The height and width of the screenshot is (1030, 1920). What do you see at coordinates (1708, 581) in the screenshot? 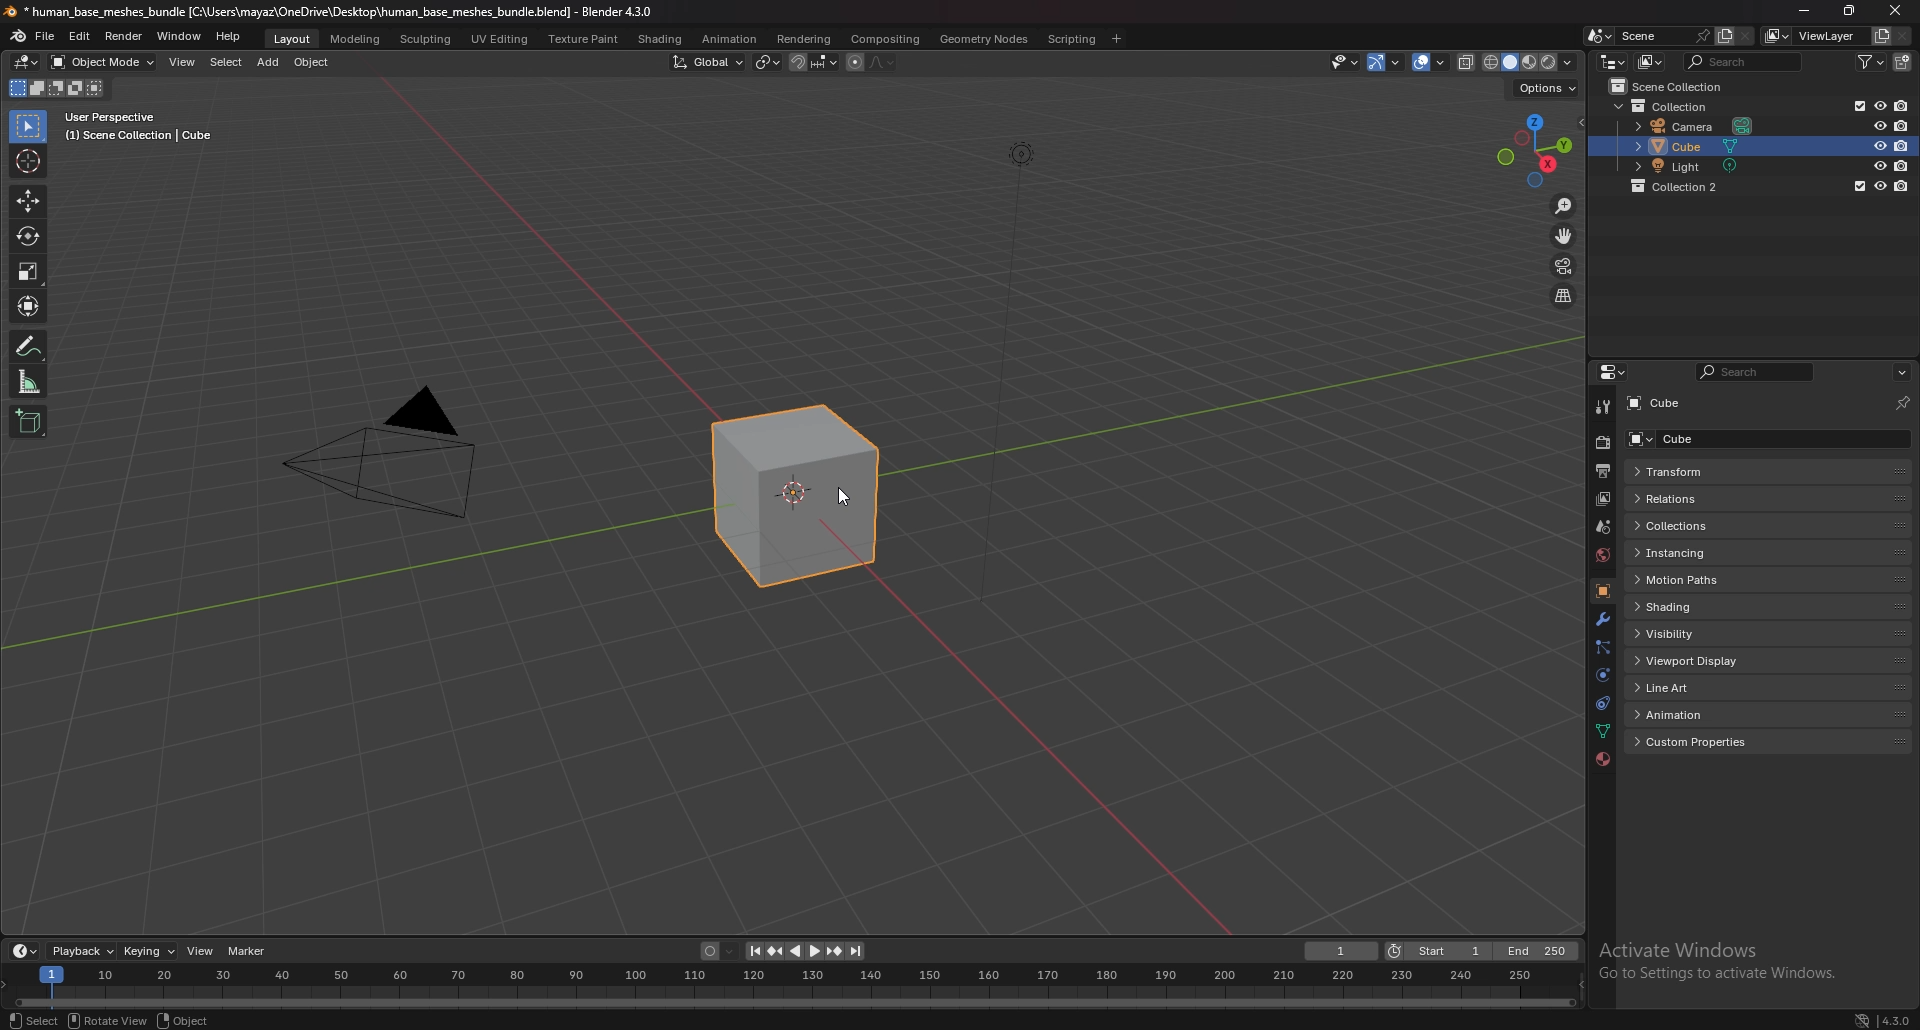
I see `motion paths` at bounding box center [1708, 581].